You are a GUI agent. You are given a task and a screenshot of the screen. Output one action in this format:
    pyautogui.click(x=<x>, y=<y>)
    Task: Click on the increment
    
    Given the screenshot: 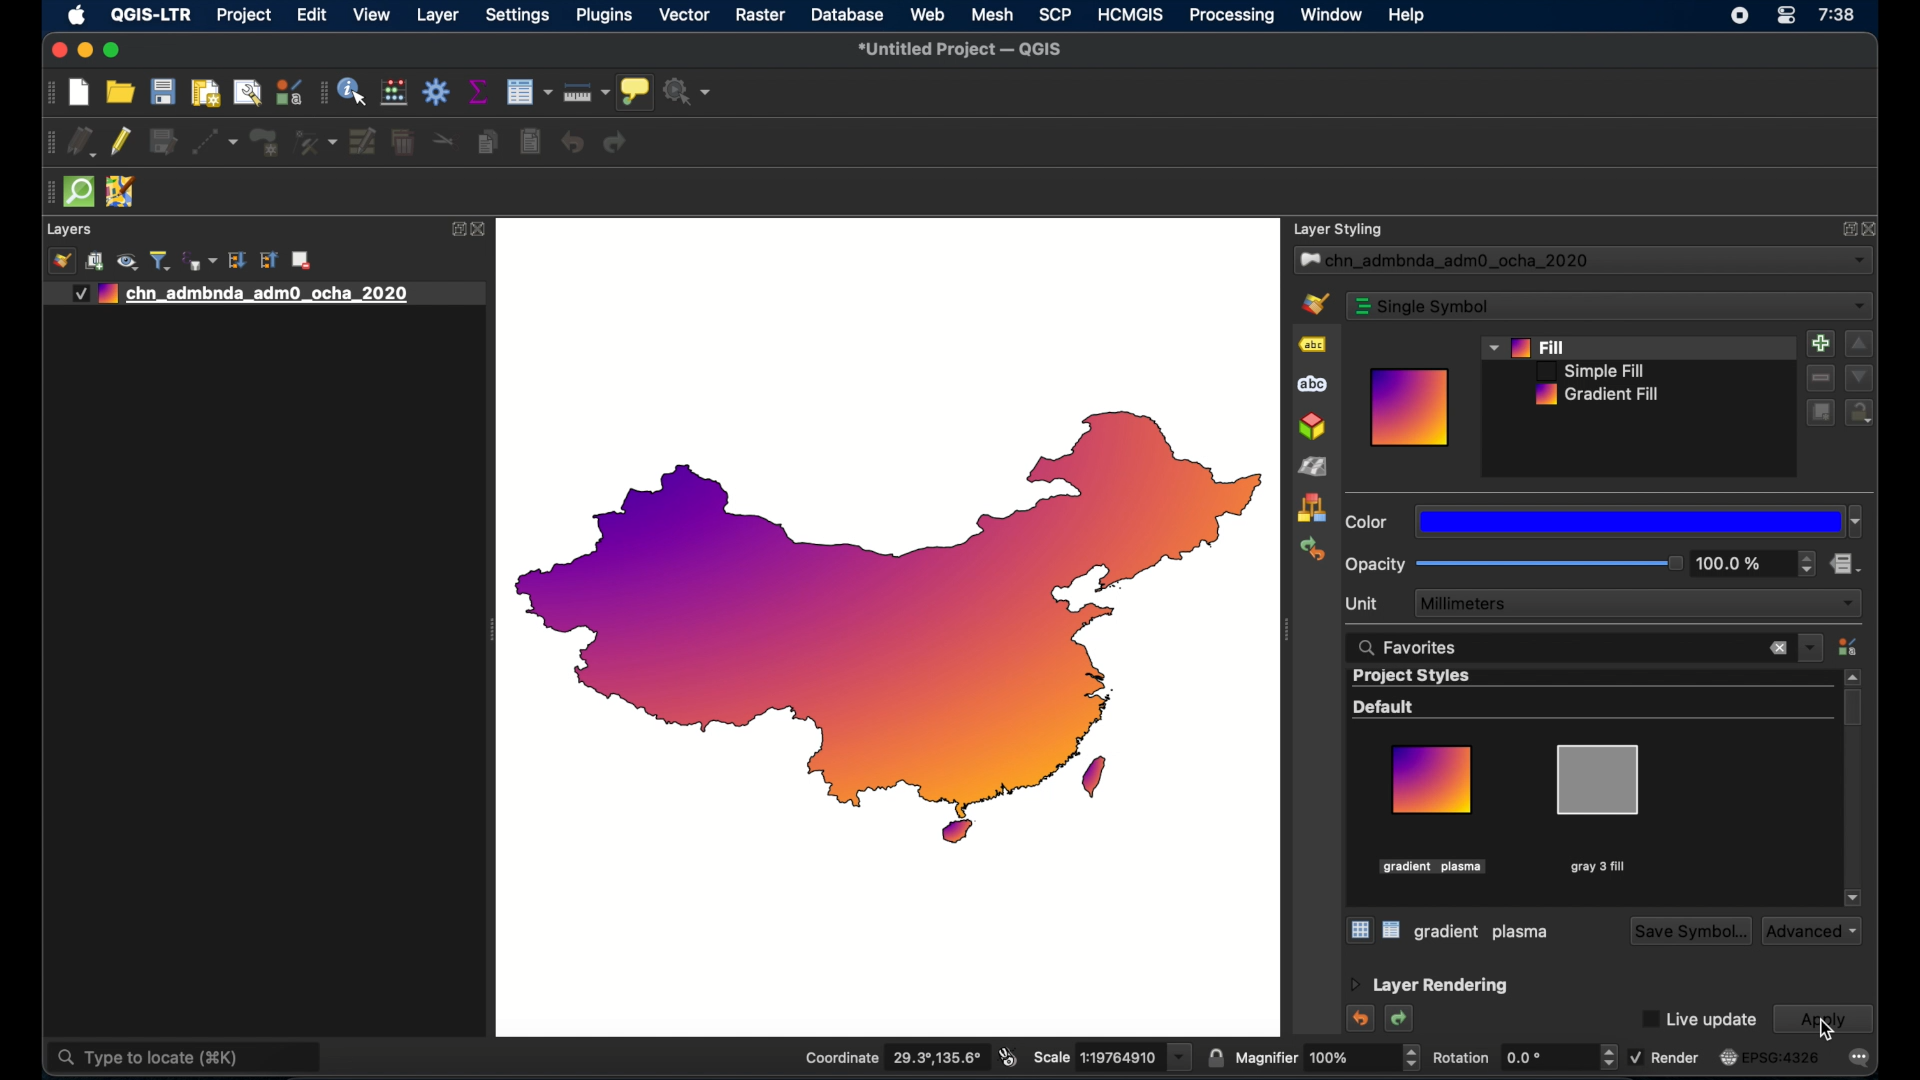 What is the action you would take?
    pyautogui.click(x=1859, y=344)
    